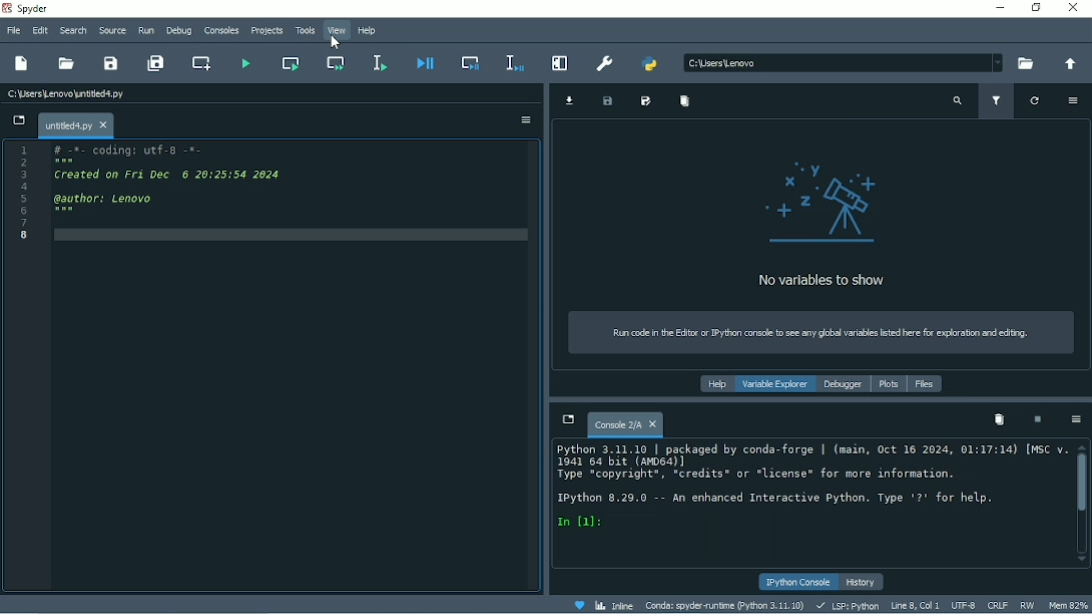 The height and width of the screenshot is (614, 1092). I want to click on Projects, so click(267, 31).